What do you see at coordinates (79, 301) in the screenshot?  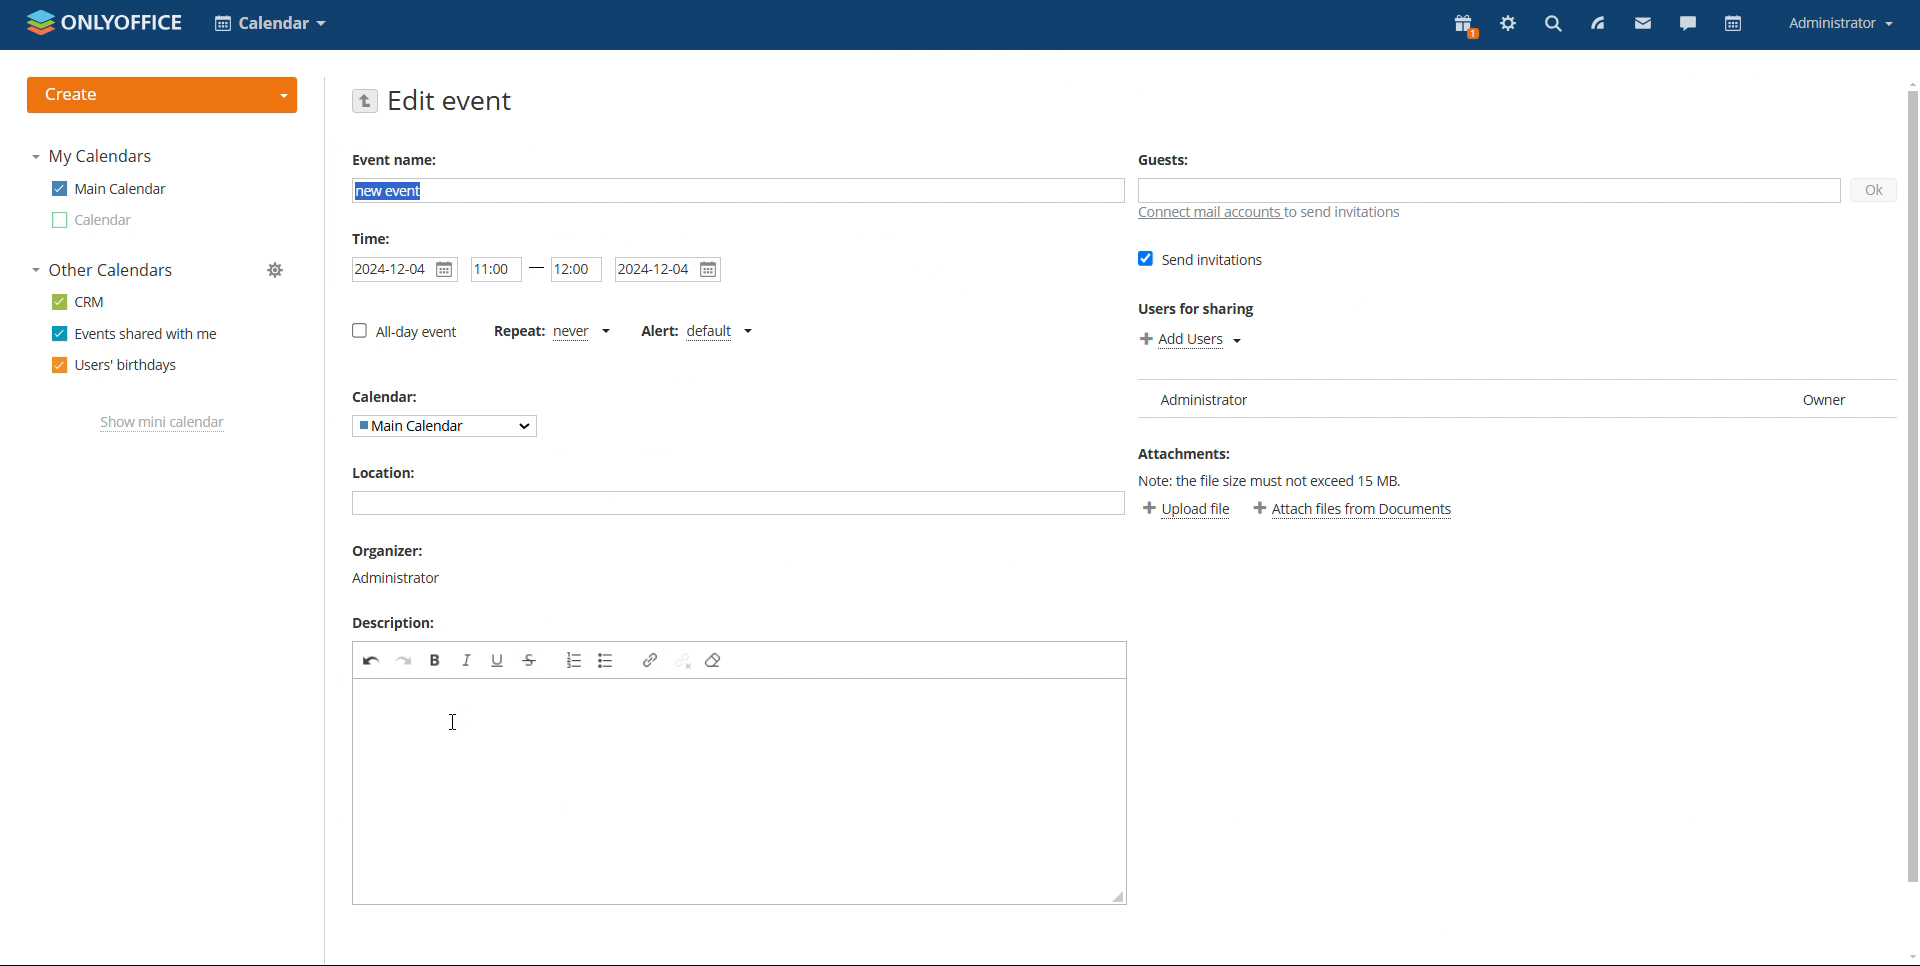 I see `crm` at bounding box center [79, 301].